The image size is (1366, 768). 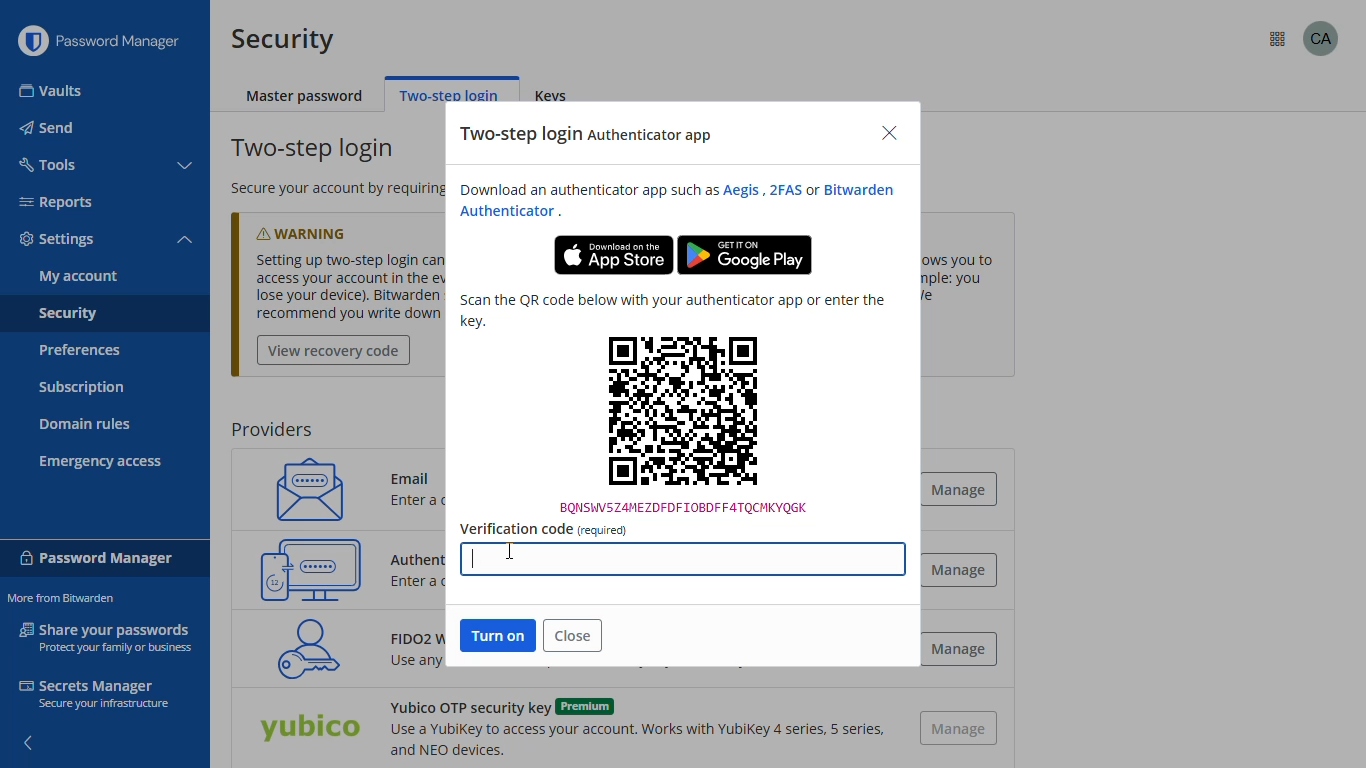 I want to click on close, so click(x=573, y=635).